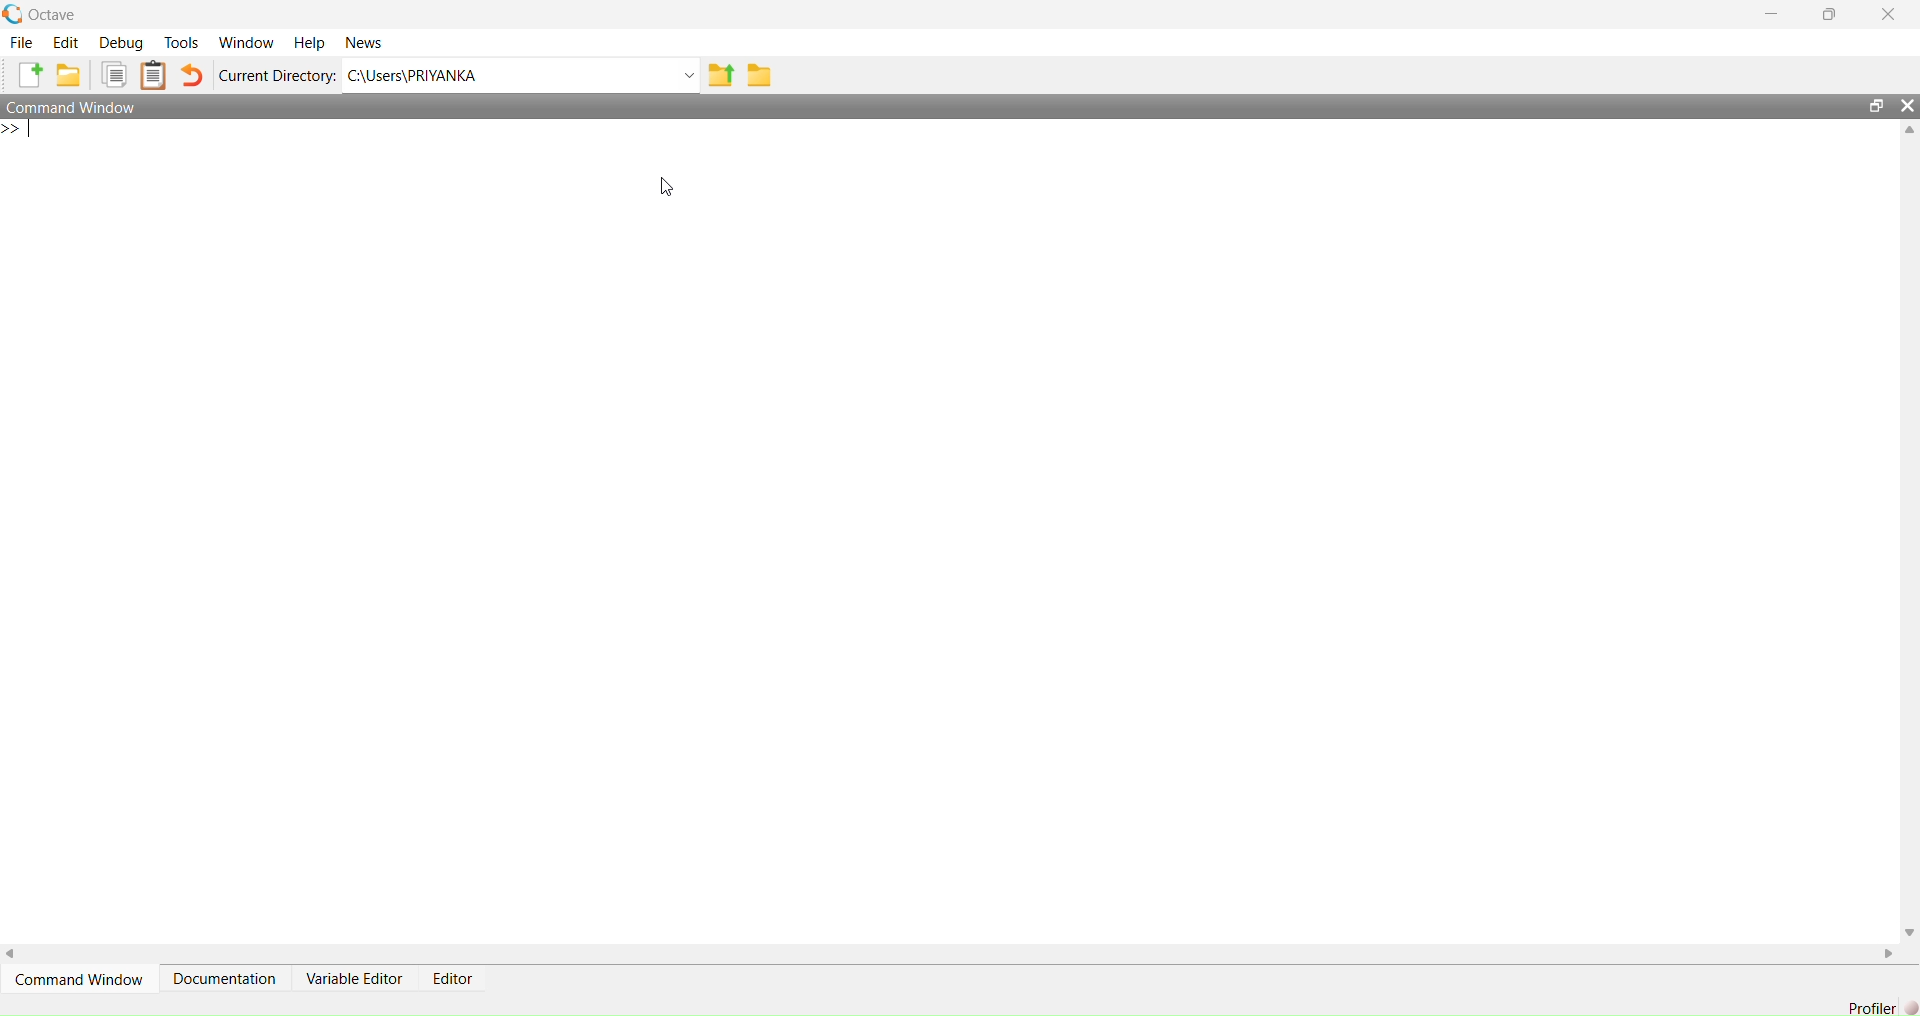 The height and width of the screenshot is (1016, 1920). What do you see at coordinates (22, 44) in the screenshot?
I see `File` at bounding box center [22, 44].